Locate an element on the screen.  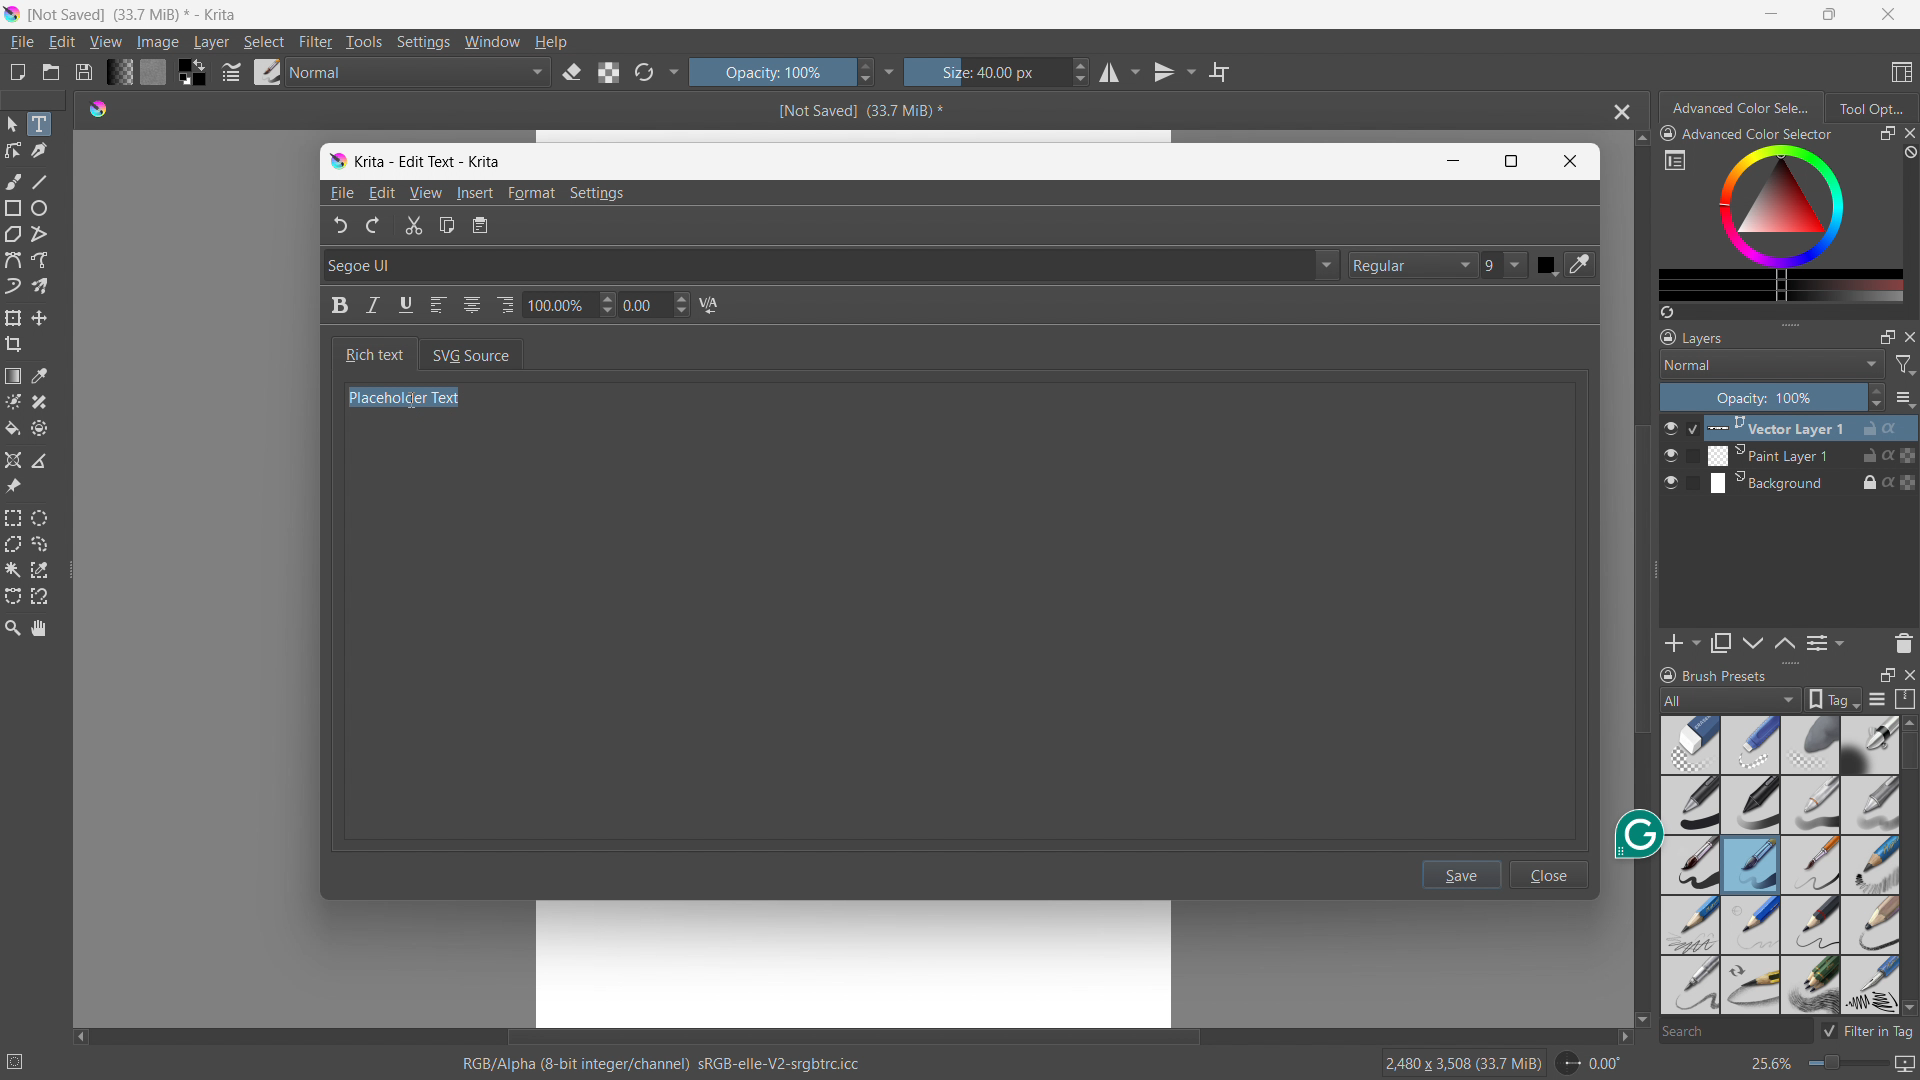
opacity control is located at coordinates (1772, 397).